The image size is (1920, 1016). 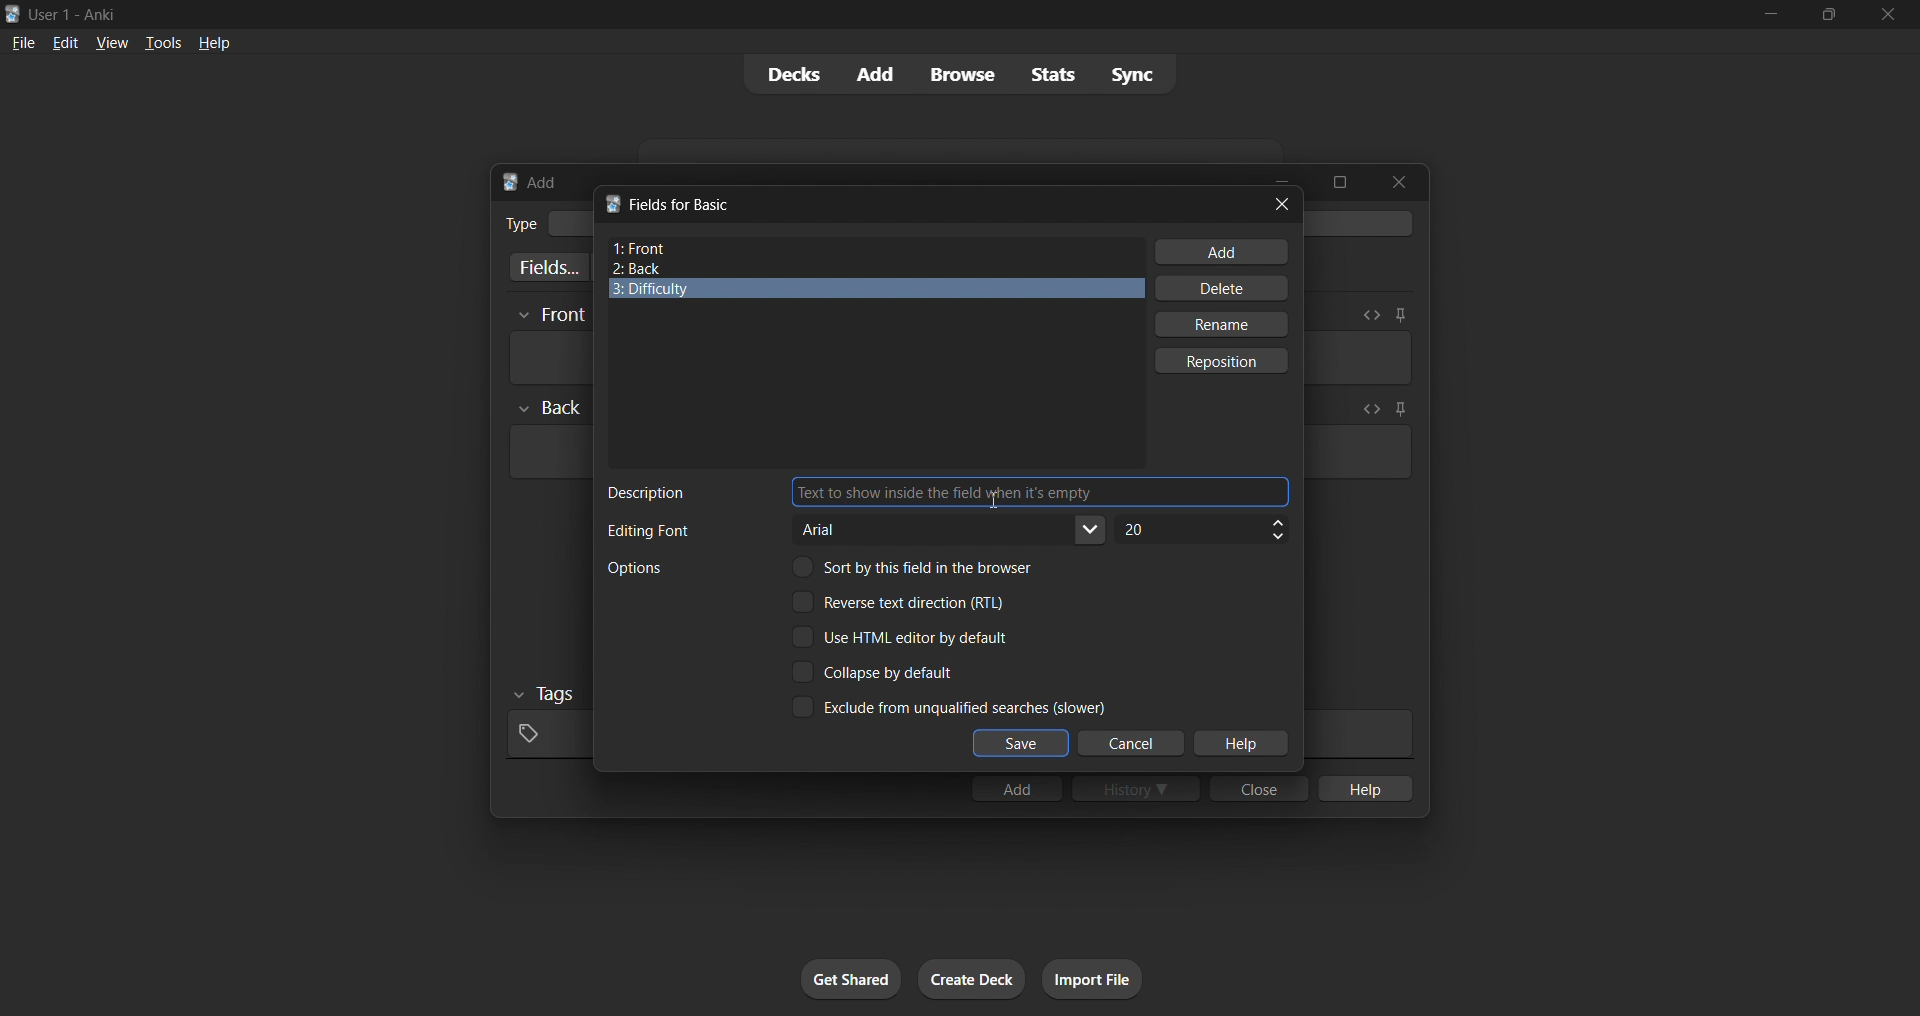 What do you see at coordinates (1224, 361) in the screenshot?
I see `reposition` at bounding box center [1224, 361].